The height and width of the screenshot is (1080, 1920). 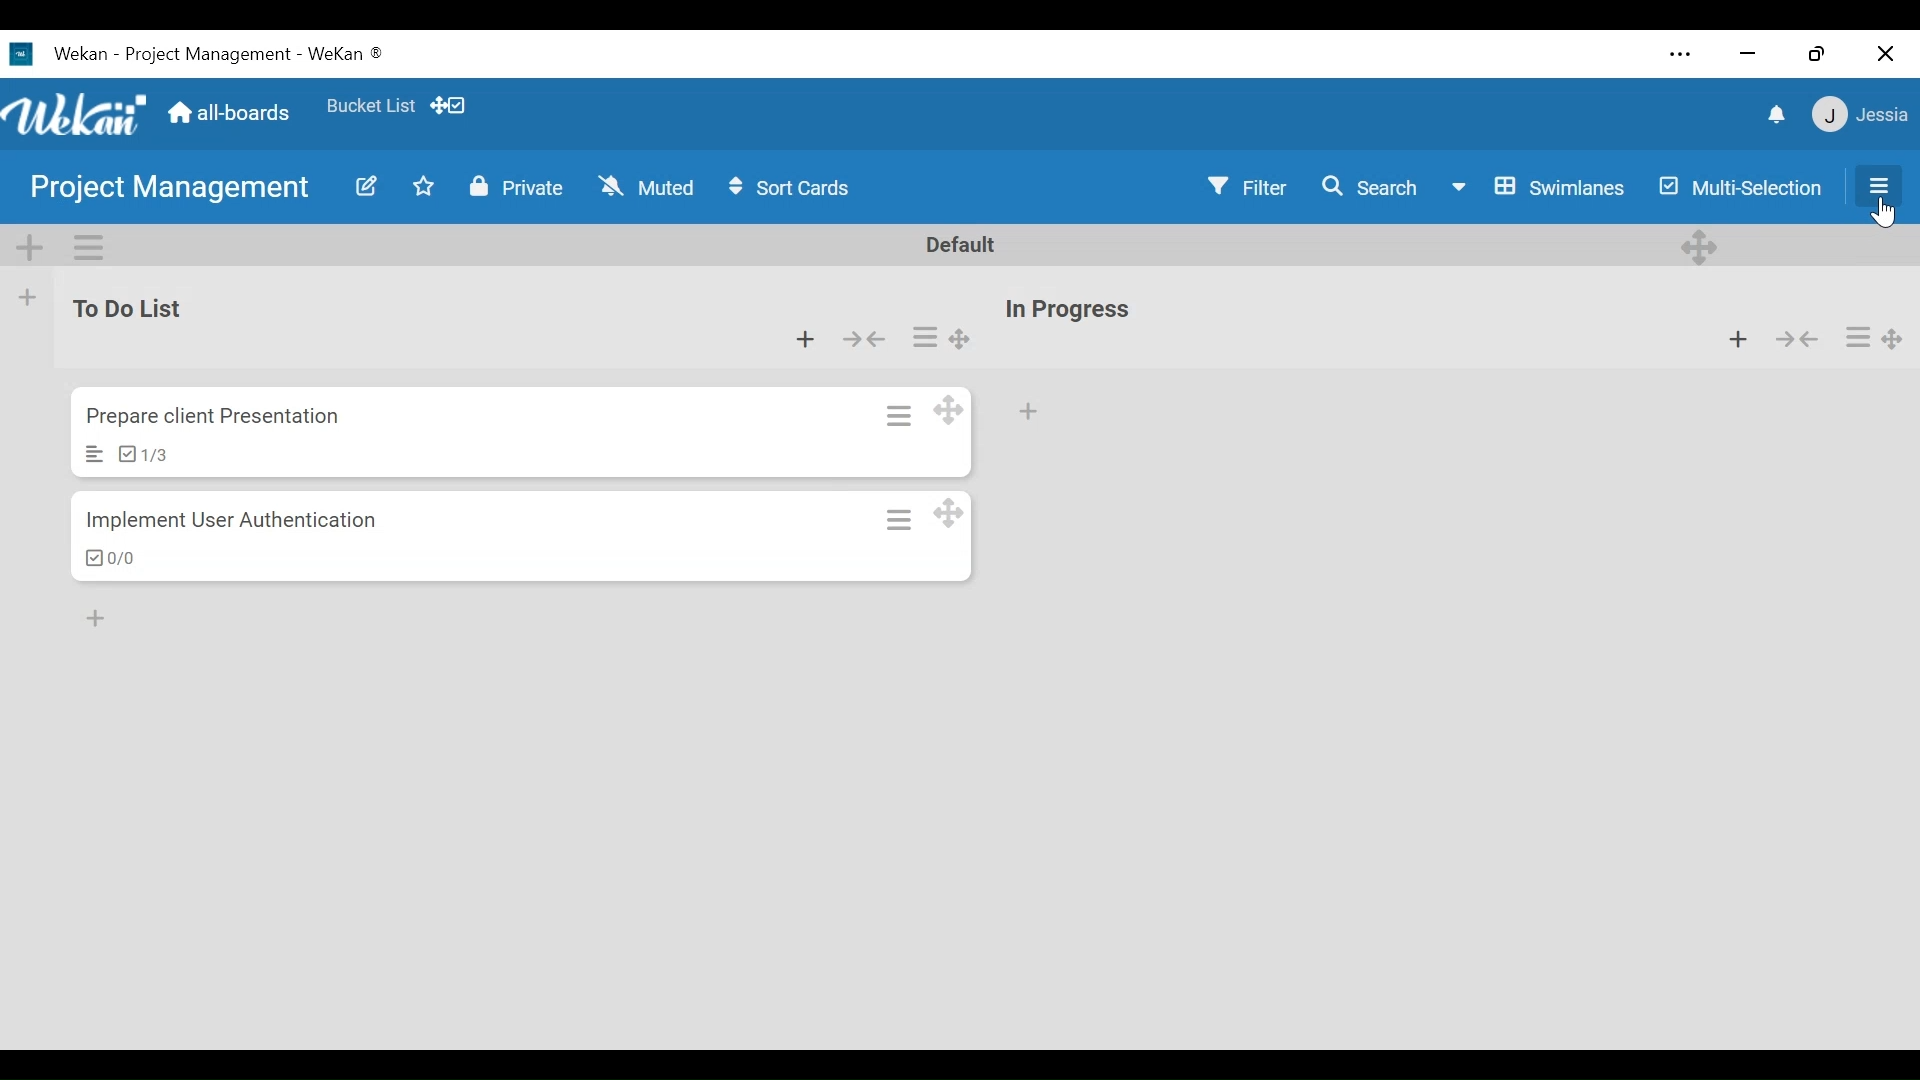 What do you see at coordinates (898, 414) in the screenshot?
I see `Card Actions` at bounding box center [898, 414].